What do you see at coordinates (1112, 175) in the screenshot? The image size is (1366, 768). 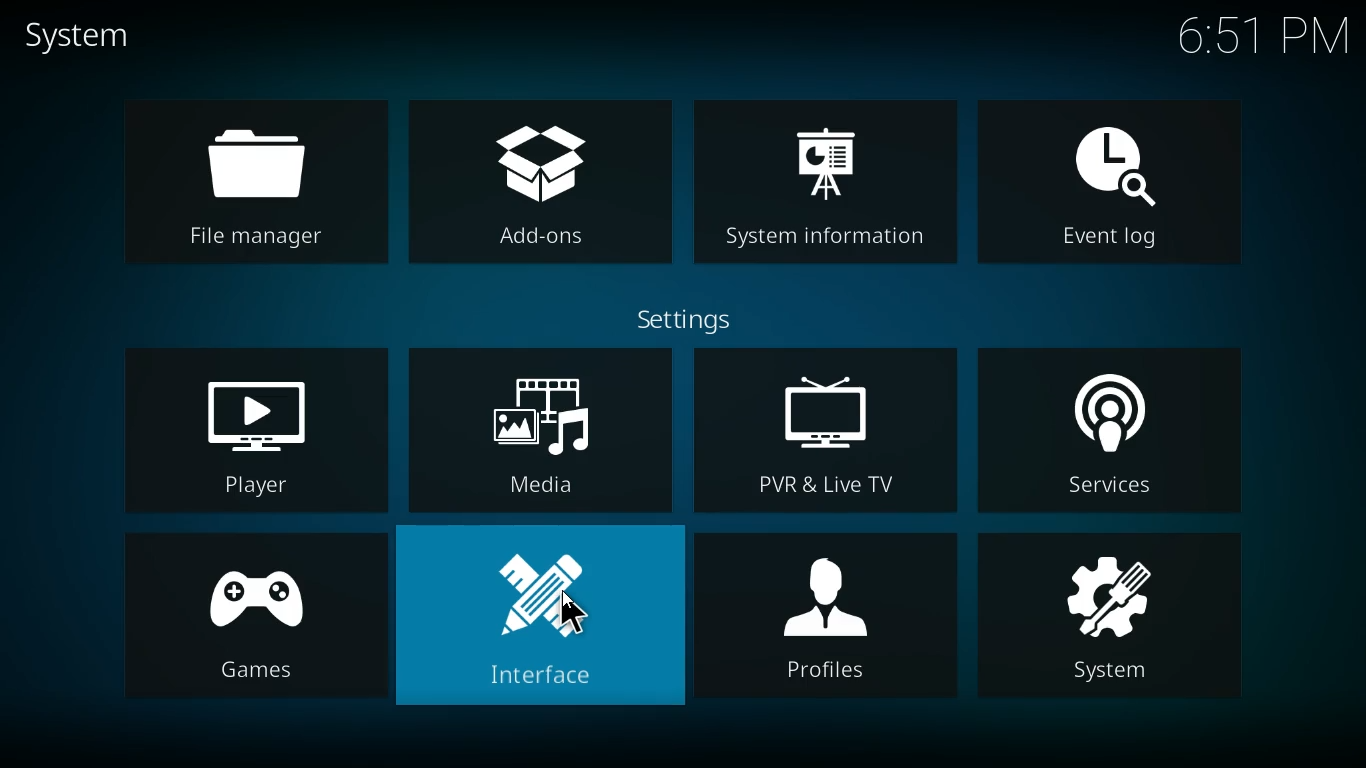 I see `event log` at bounding box center [1112, 175].